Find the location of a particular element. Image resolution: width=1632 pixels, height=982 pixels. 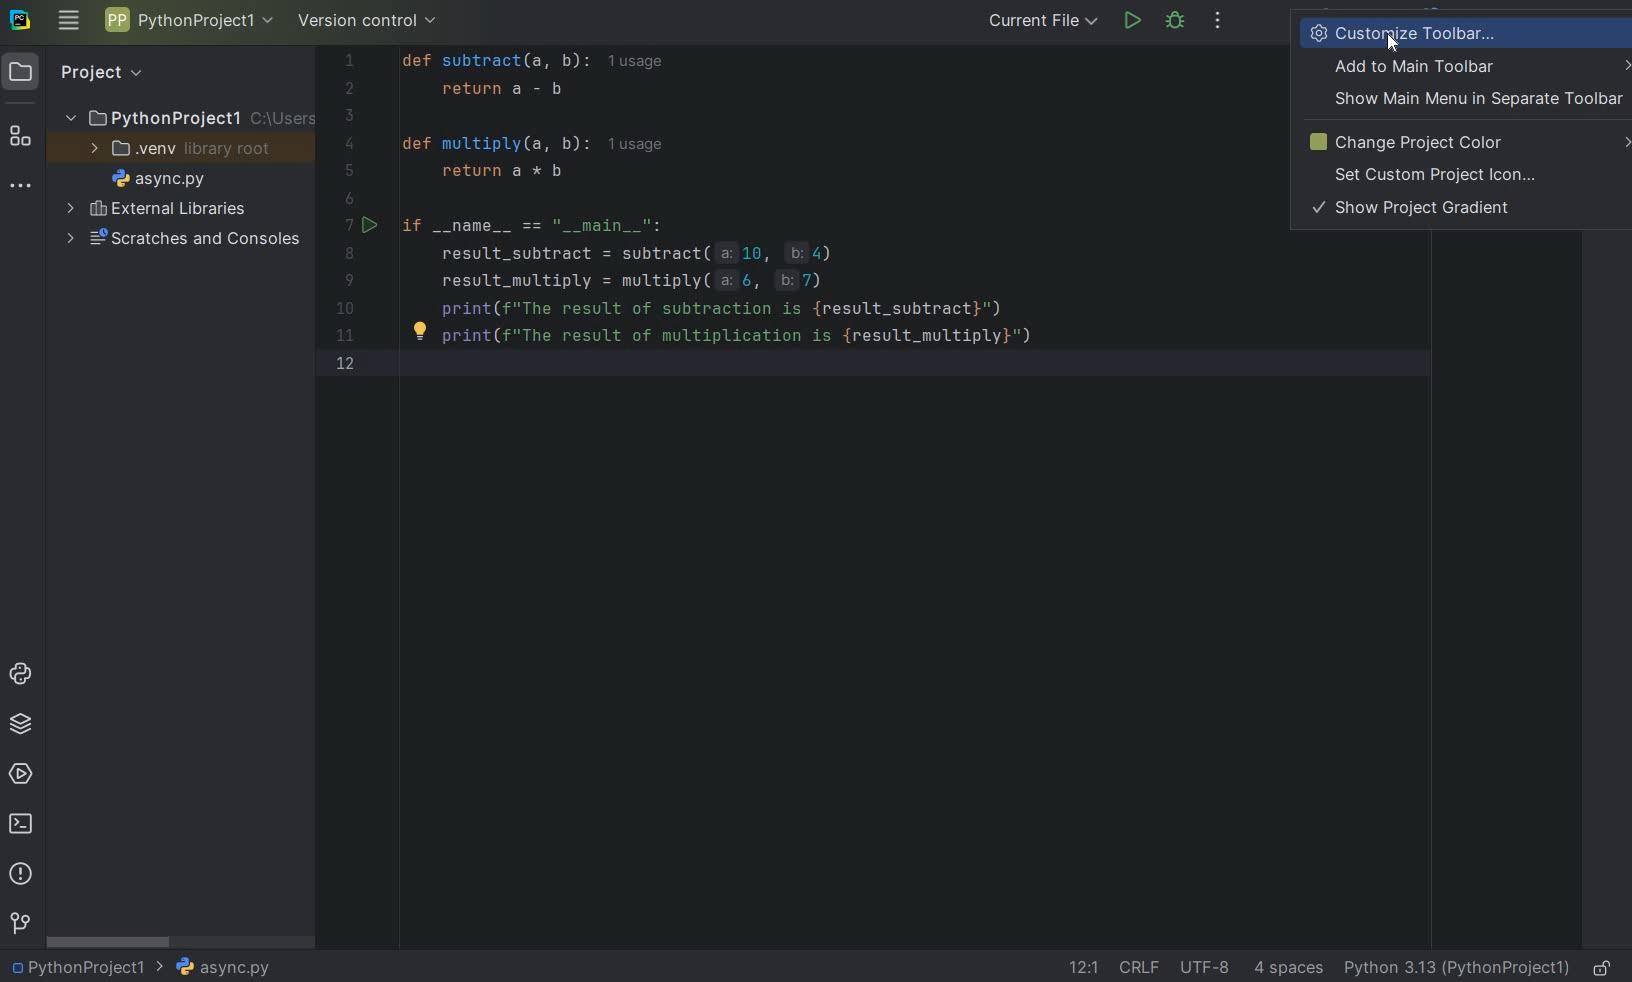

VERSION CONTROL is located at coordinates (368, 24).